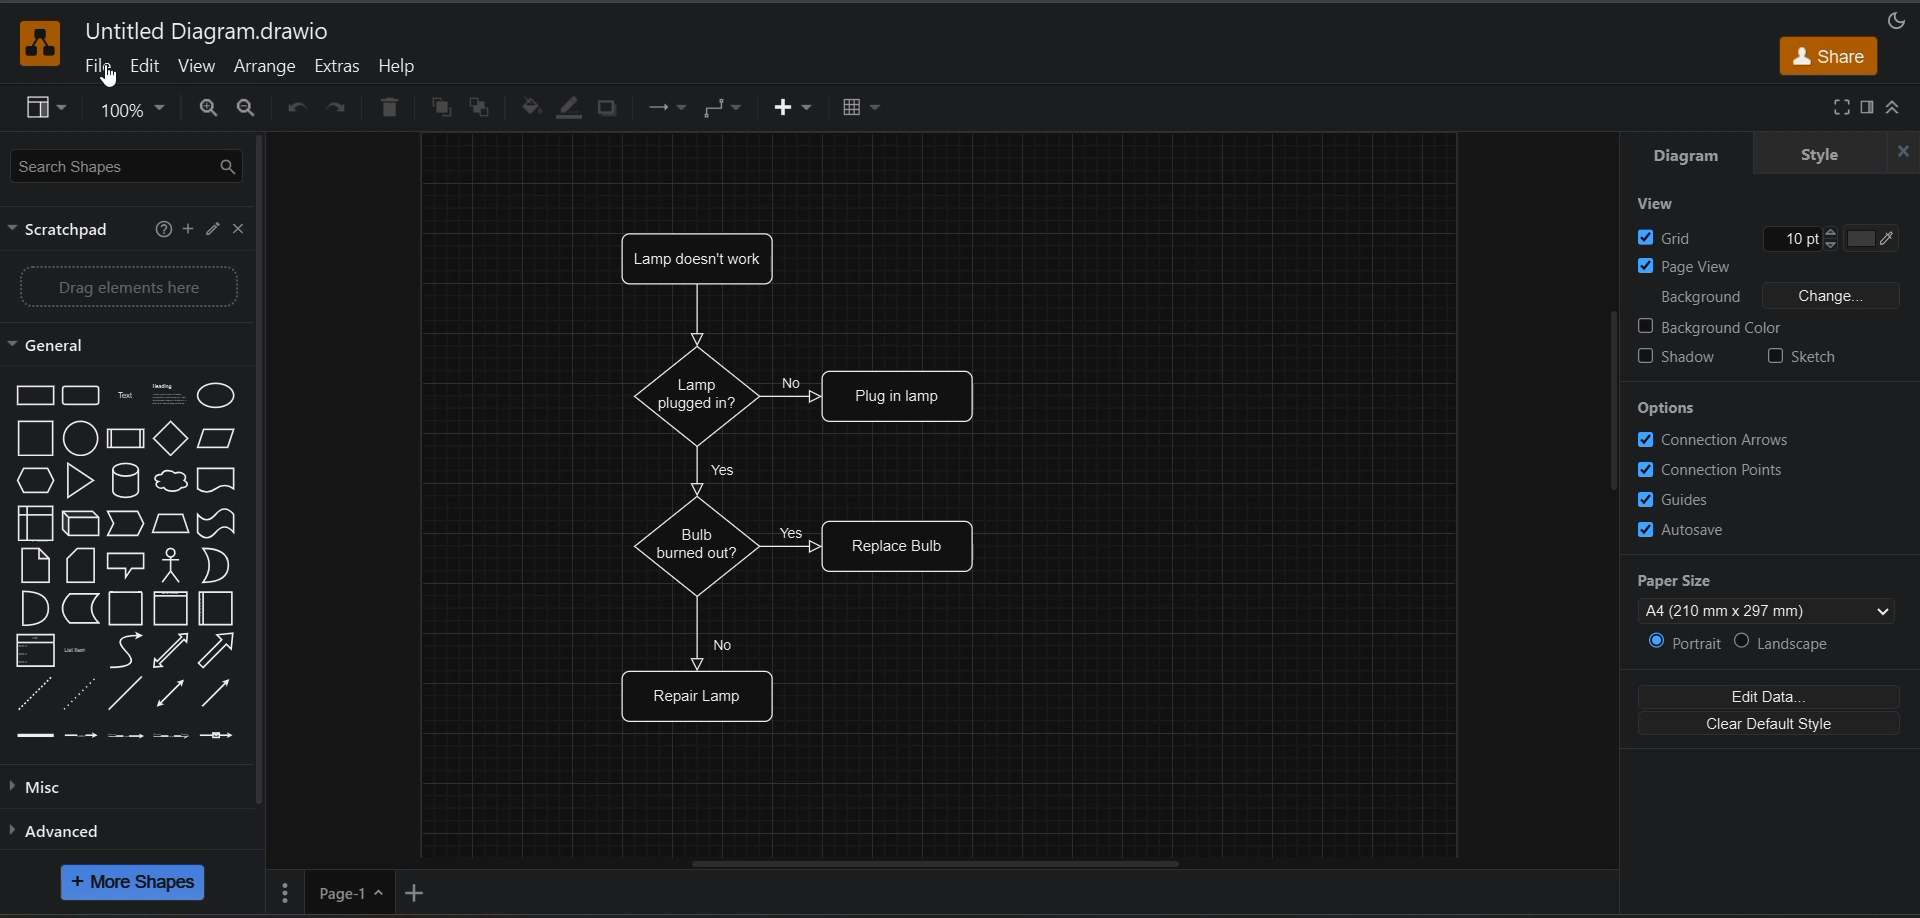  Describe the element at coordinates (1821, 152) in the screenshot. I see `style` at that location.